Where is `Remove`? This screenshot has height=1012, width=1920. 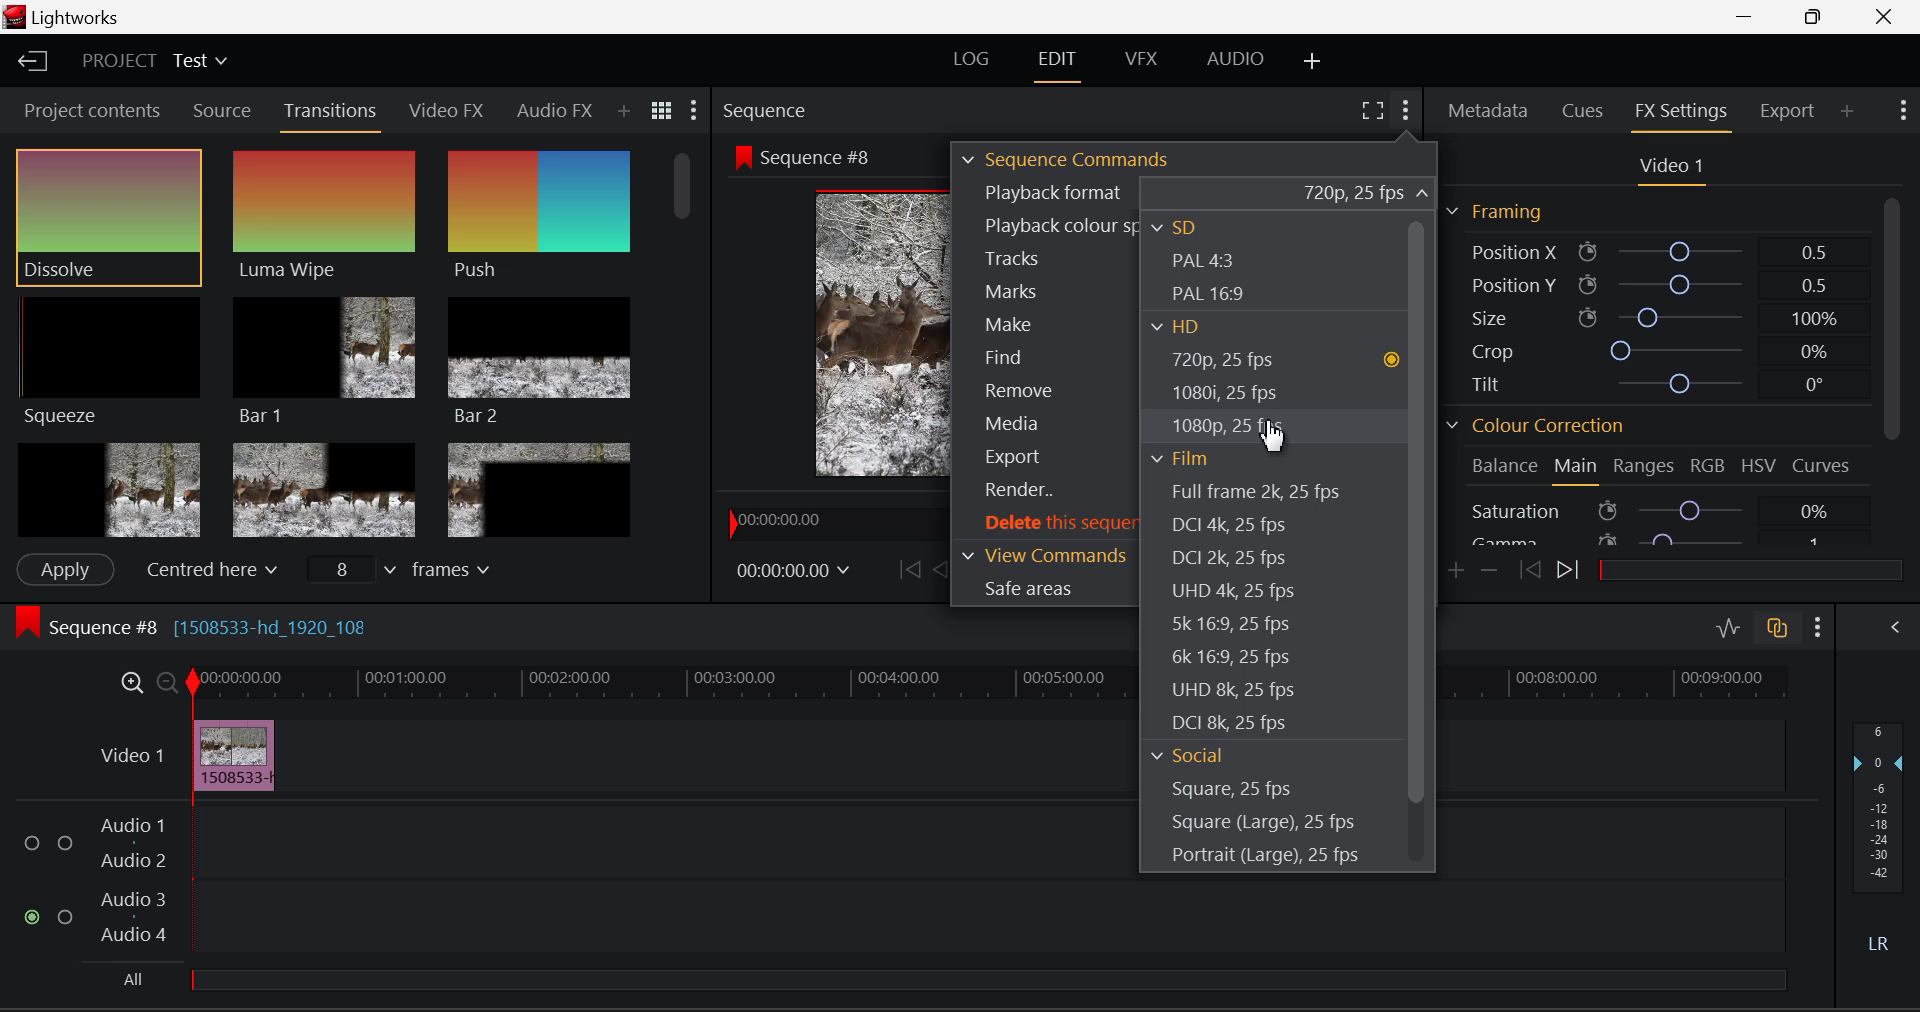
Remove is located at coordinates (1049, 388).